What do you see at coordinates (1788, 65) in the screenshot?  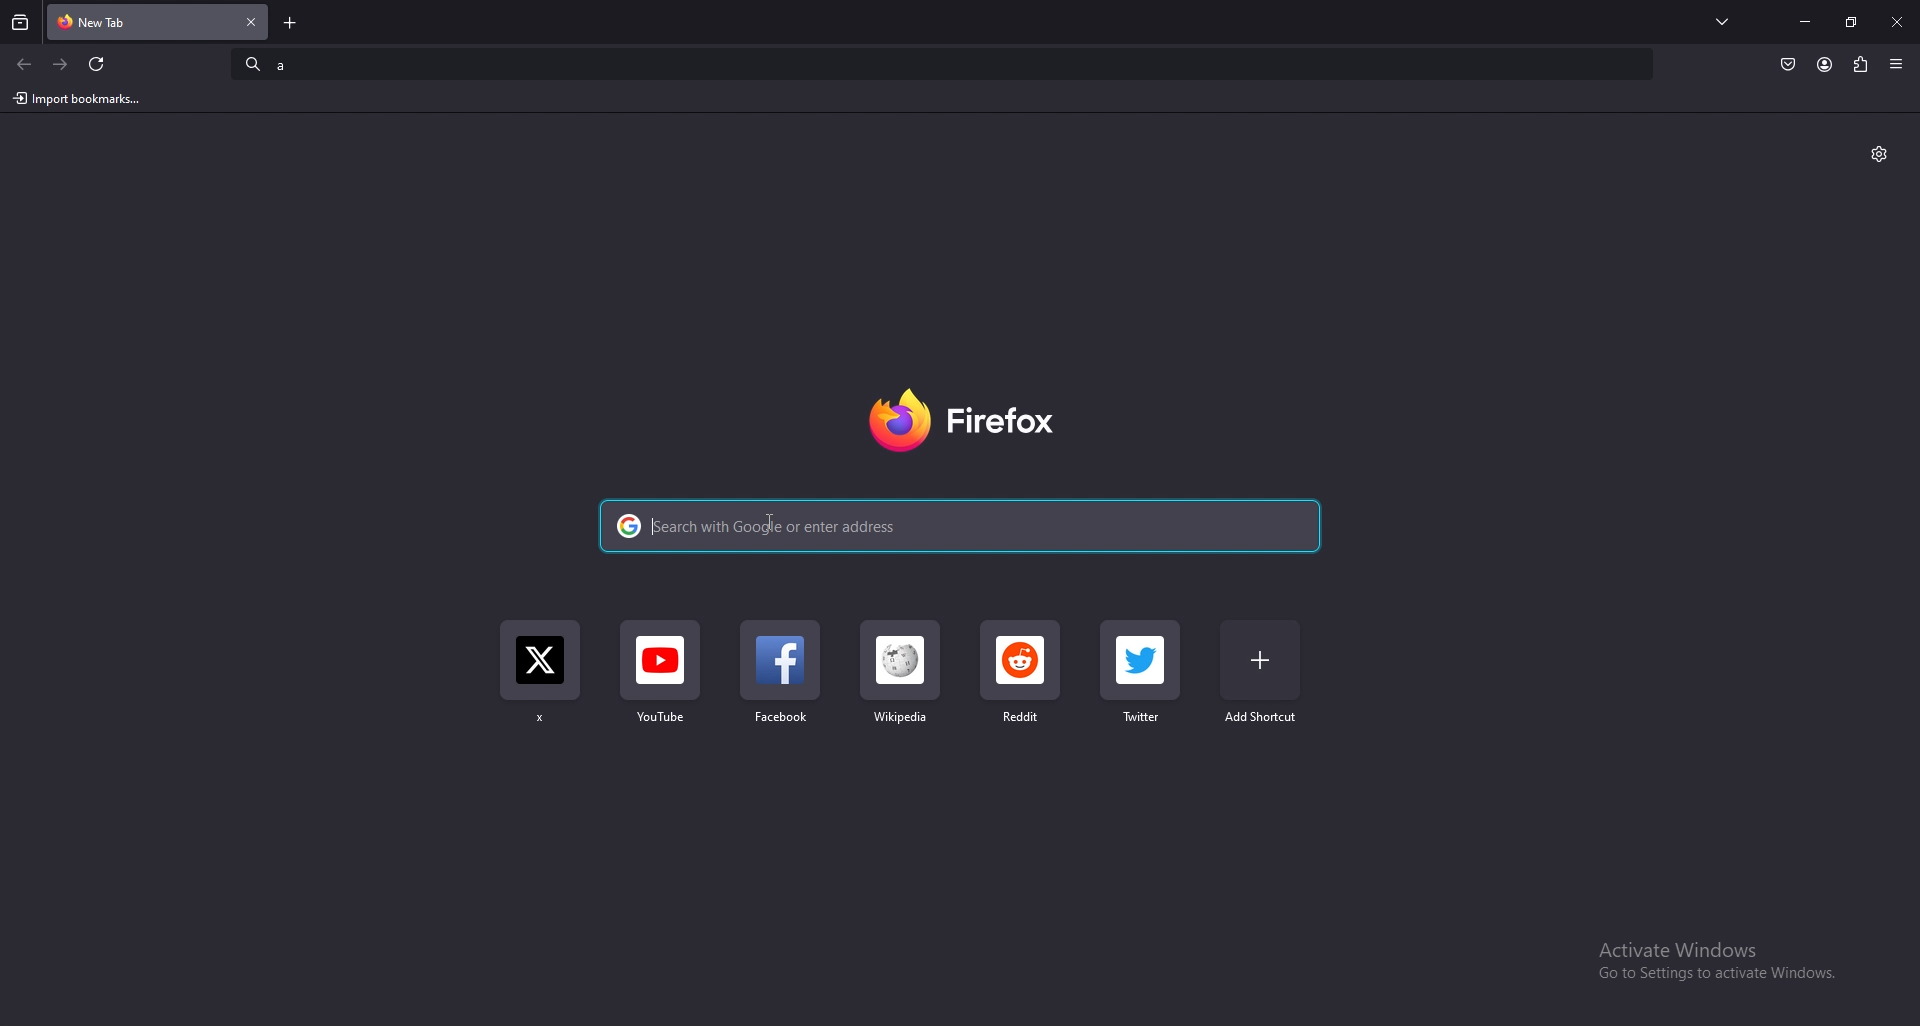 I see `save to pocket` at bounding box center [1788, 65].